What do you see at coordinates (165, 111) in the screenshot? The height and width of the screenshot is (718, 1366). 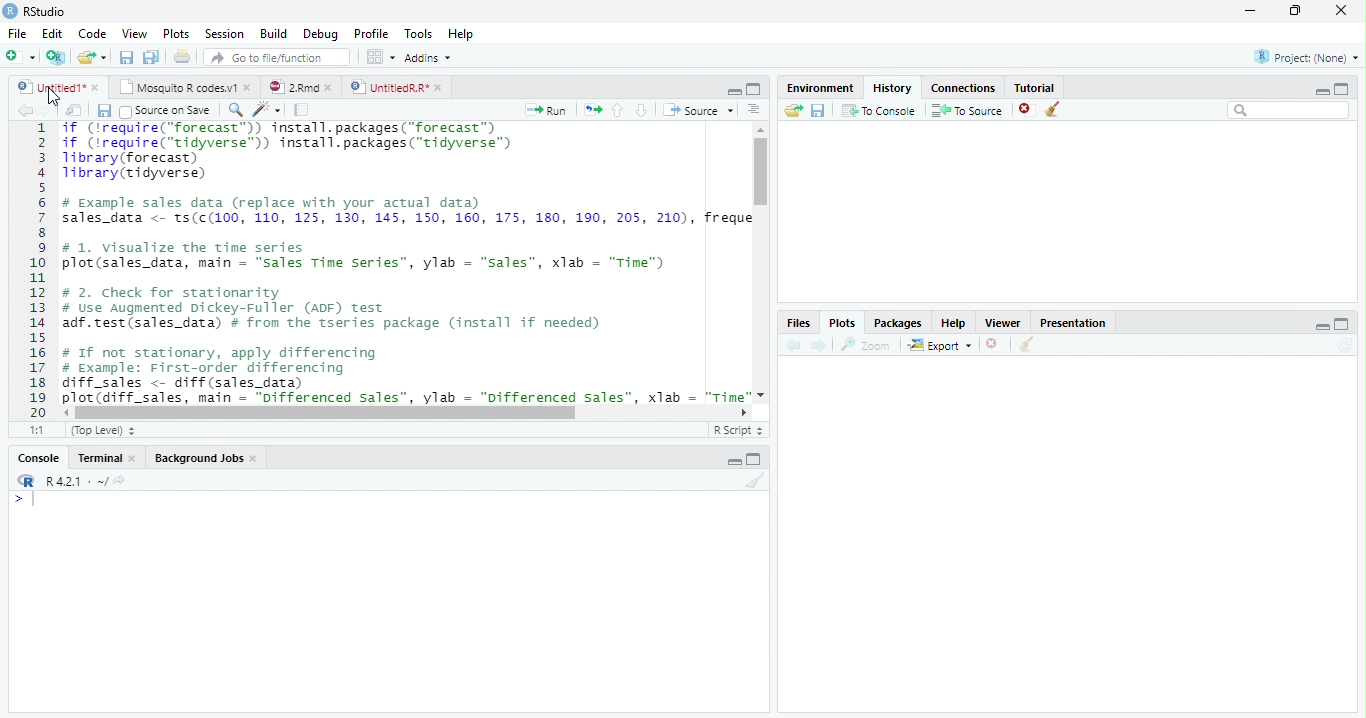 I see `Source on Save` at bounding box center [165, 111].